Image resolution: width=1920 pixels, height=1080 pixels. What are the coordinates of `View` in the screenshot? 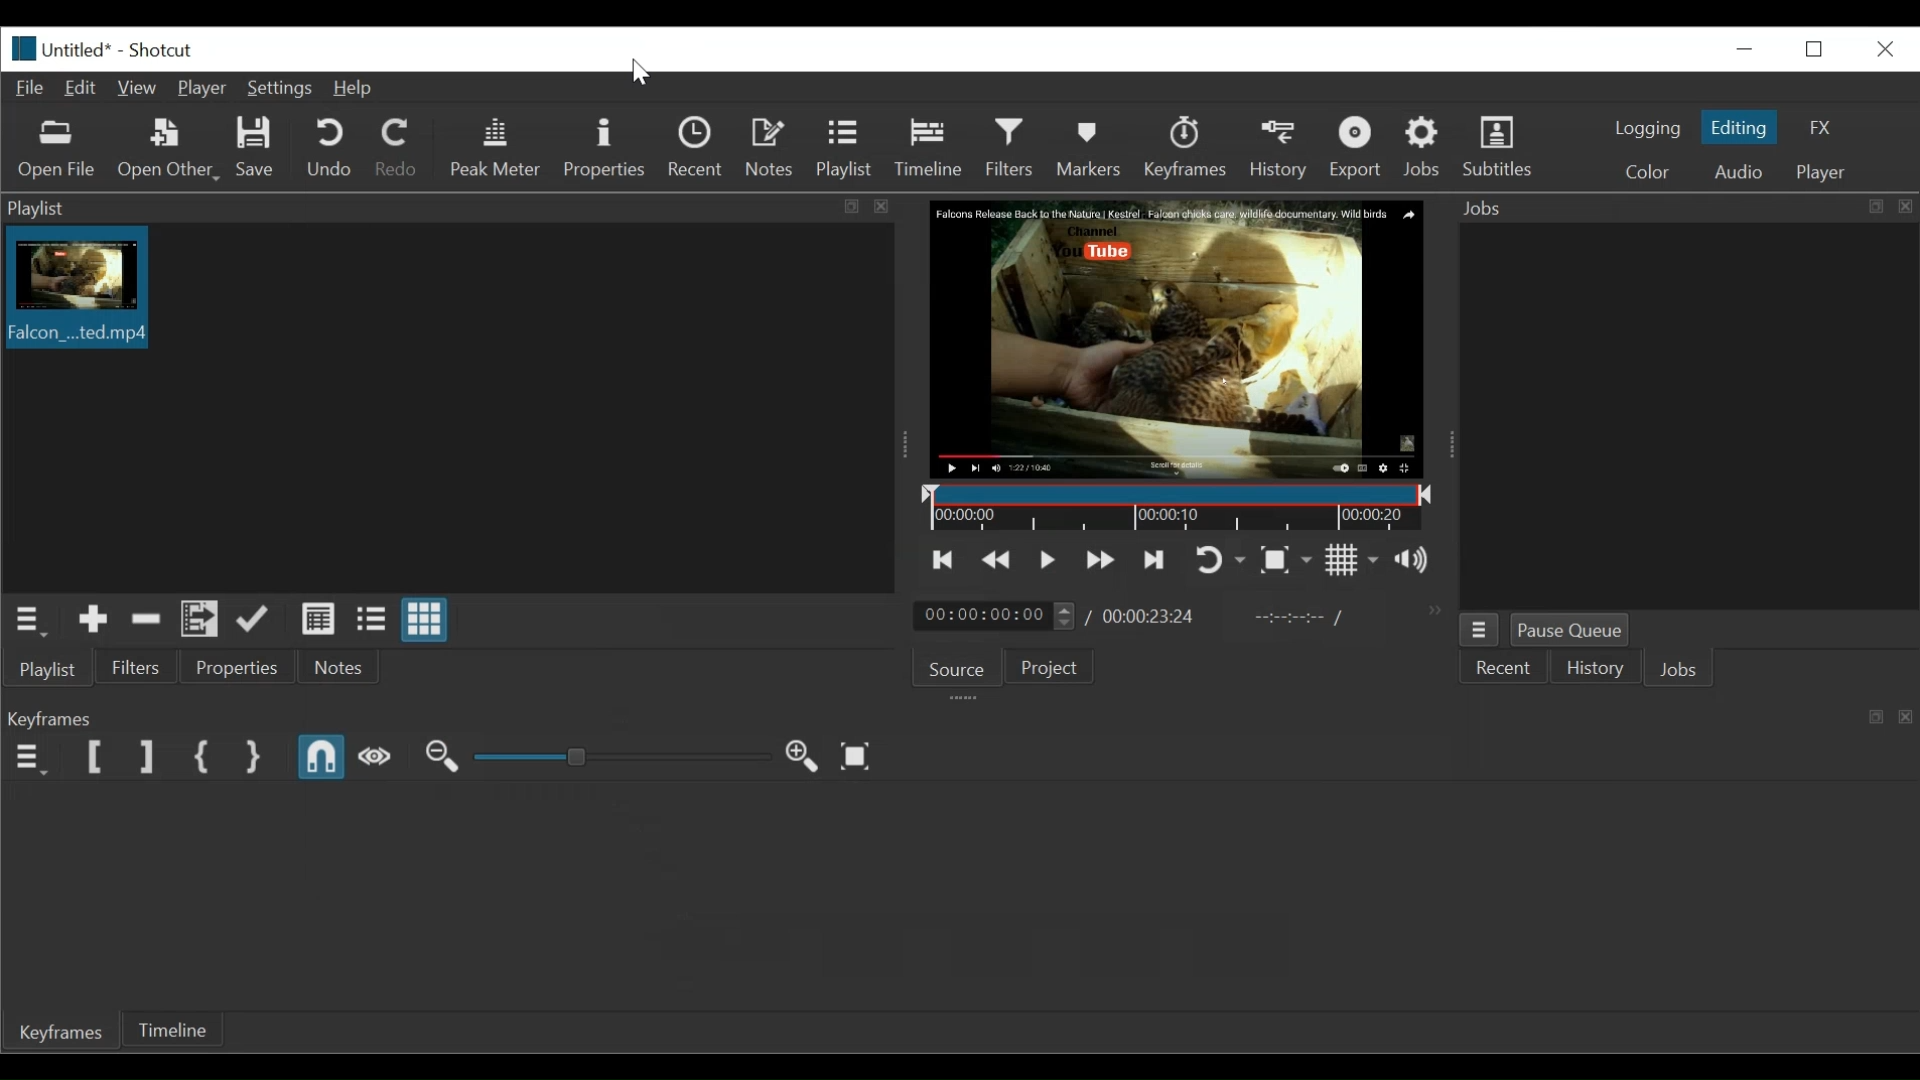 It's located at (139, 89).